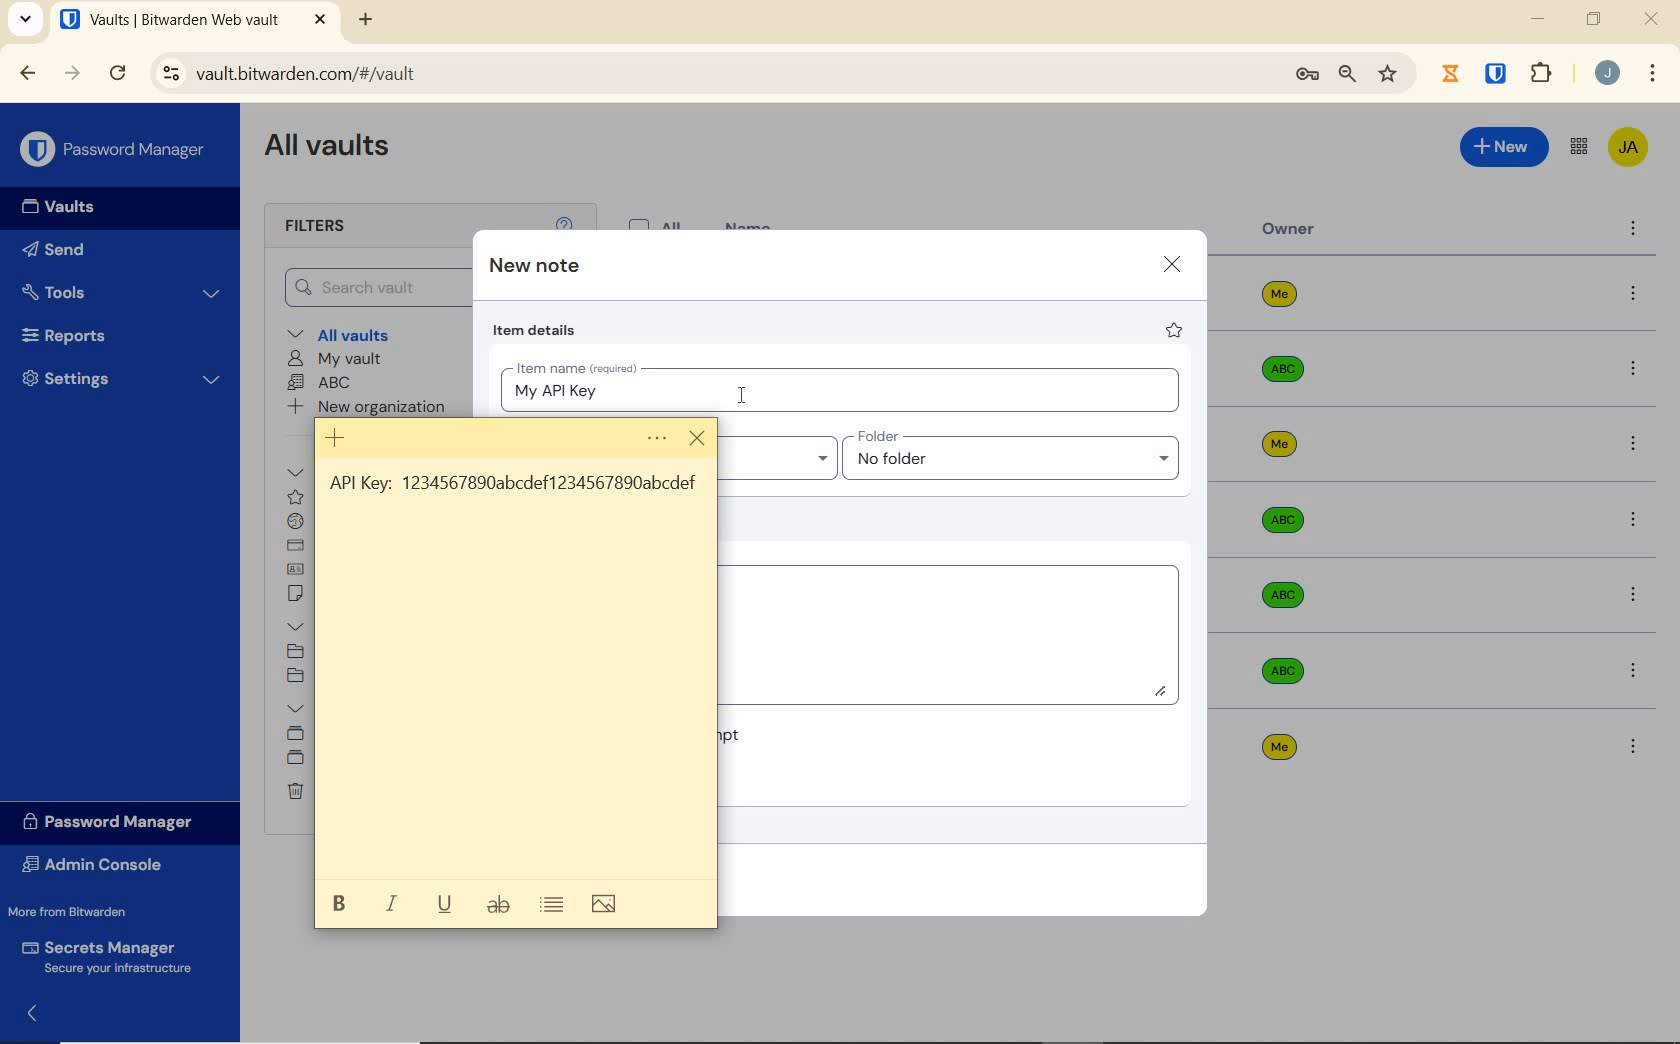 The height and width of the screenshot is (1044, 1680). Describe the element at coordinates (441, 902) in the screenshot. I see `underline` at that location.